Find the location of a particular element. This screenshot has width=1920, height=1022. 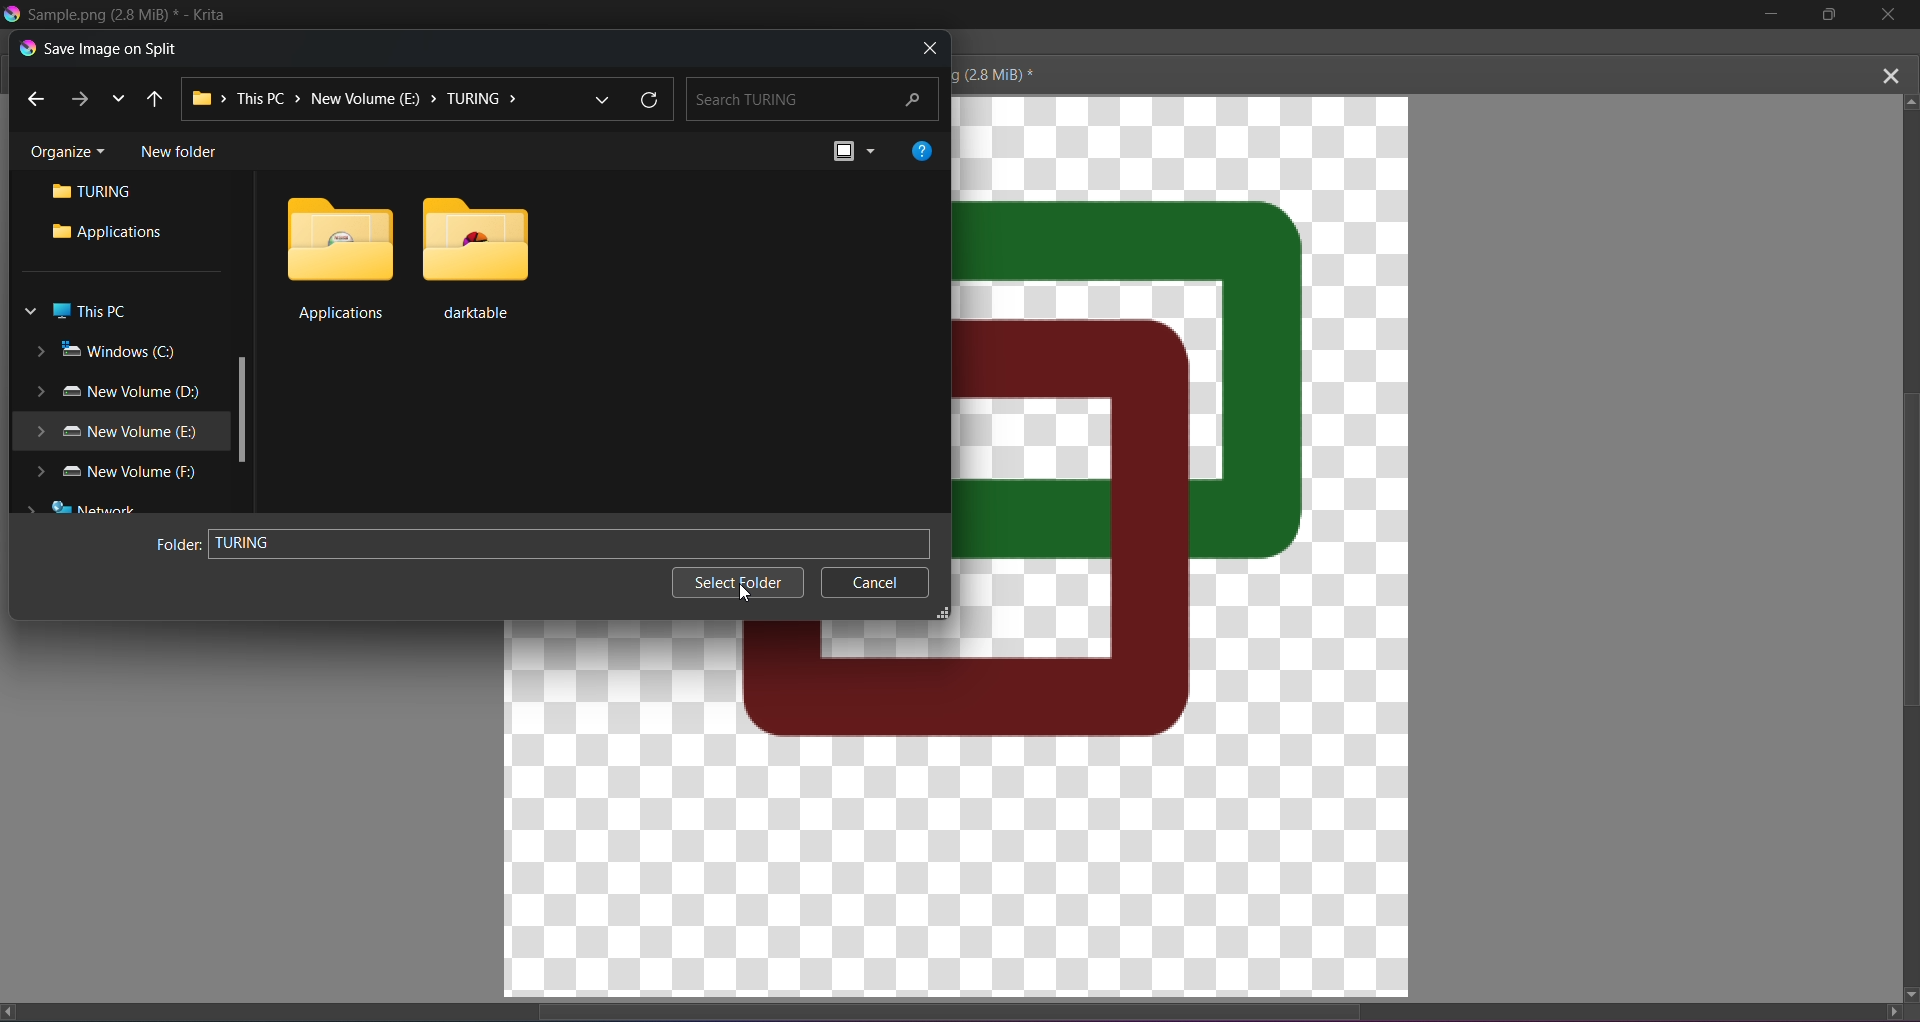

Horizontal scroll bar is located at coordinates (967, 1006).